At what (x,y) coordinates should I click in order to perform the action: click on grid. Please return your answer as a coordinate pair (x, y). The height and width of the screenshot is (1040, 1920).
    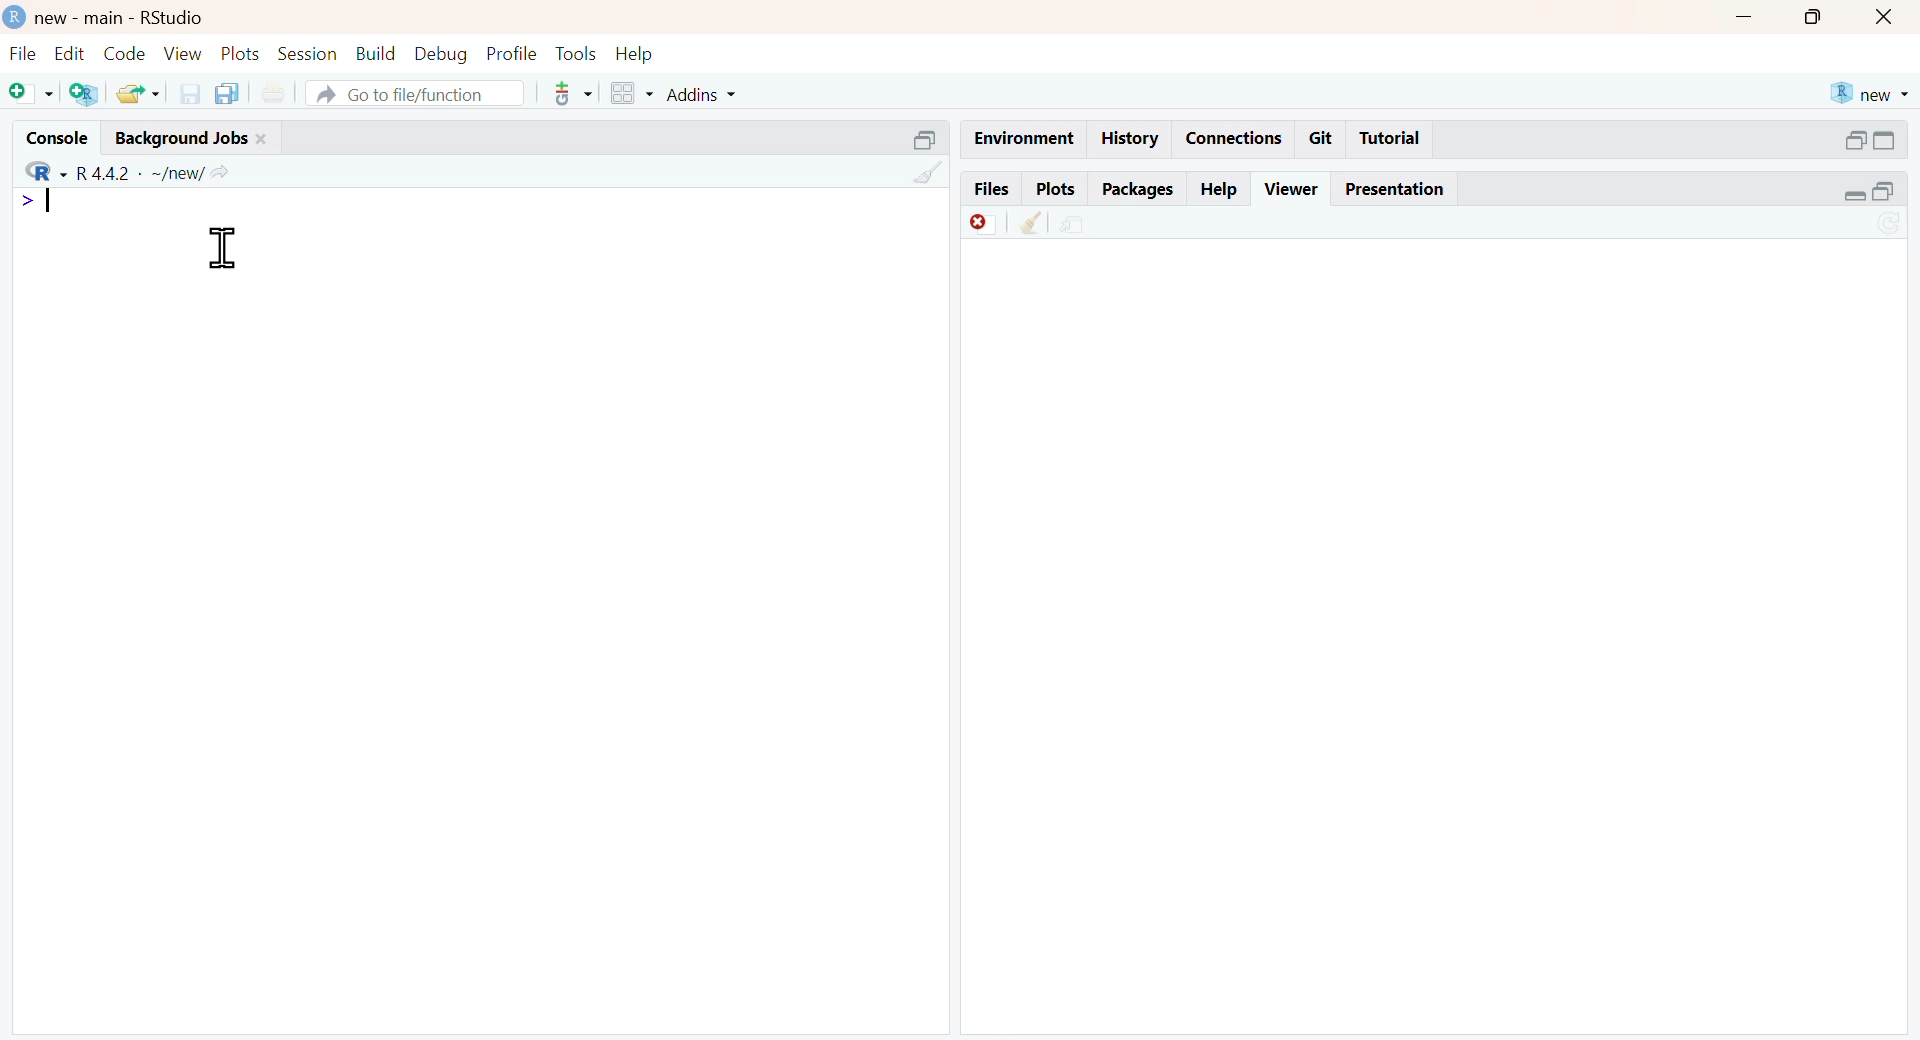
    Looking at the image, I should click on (634, 92).